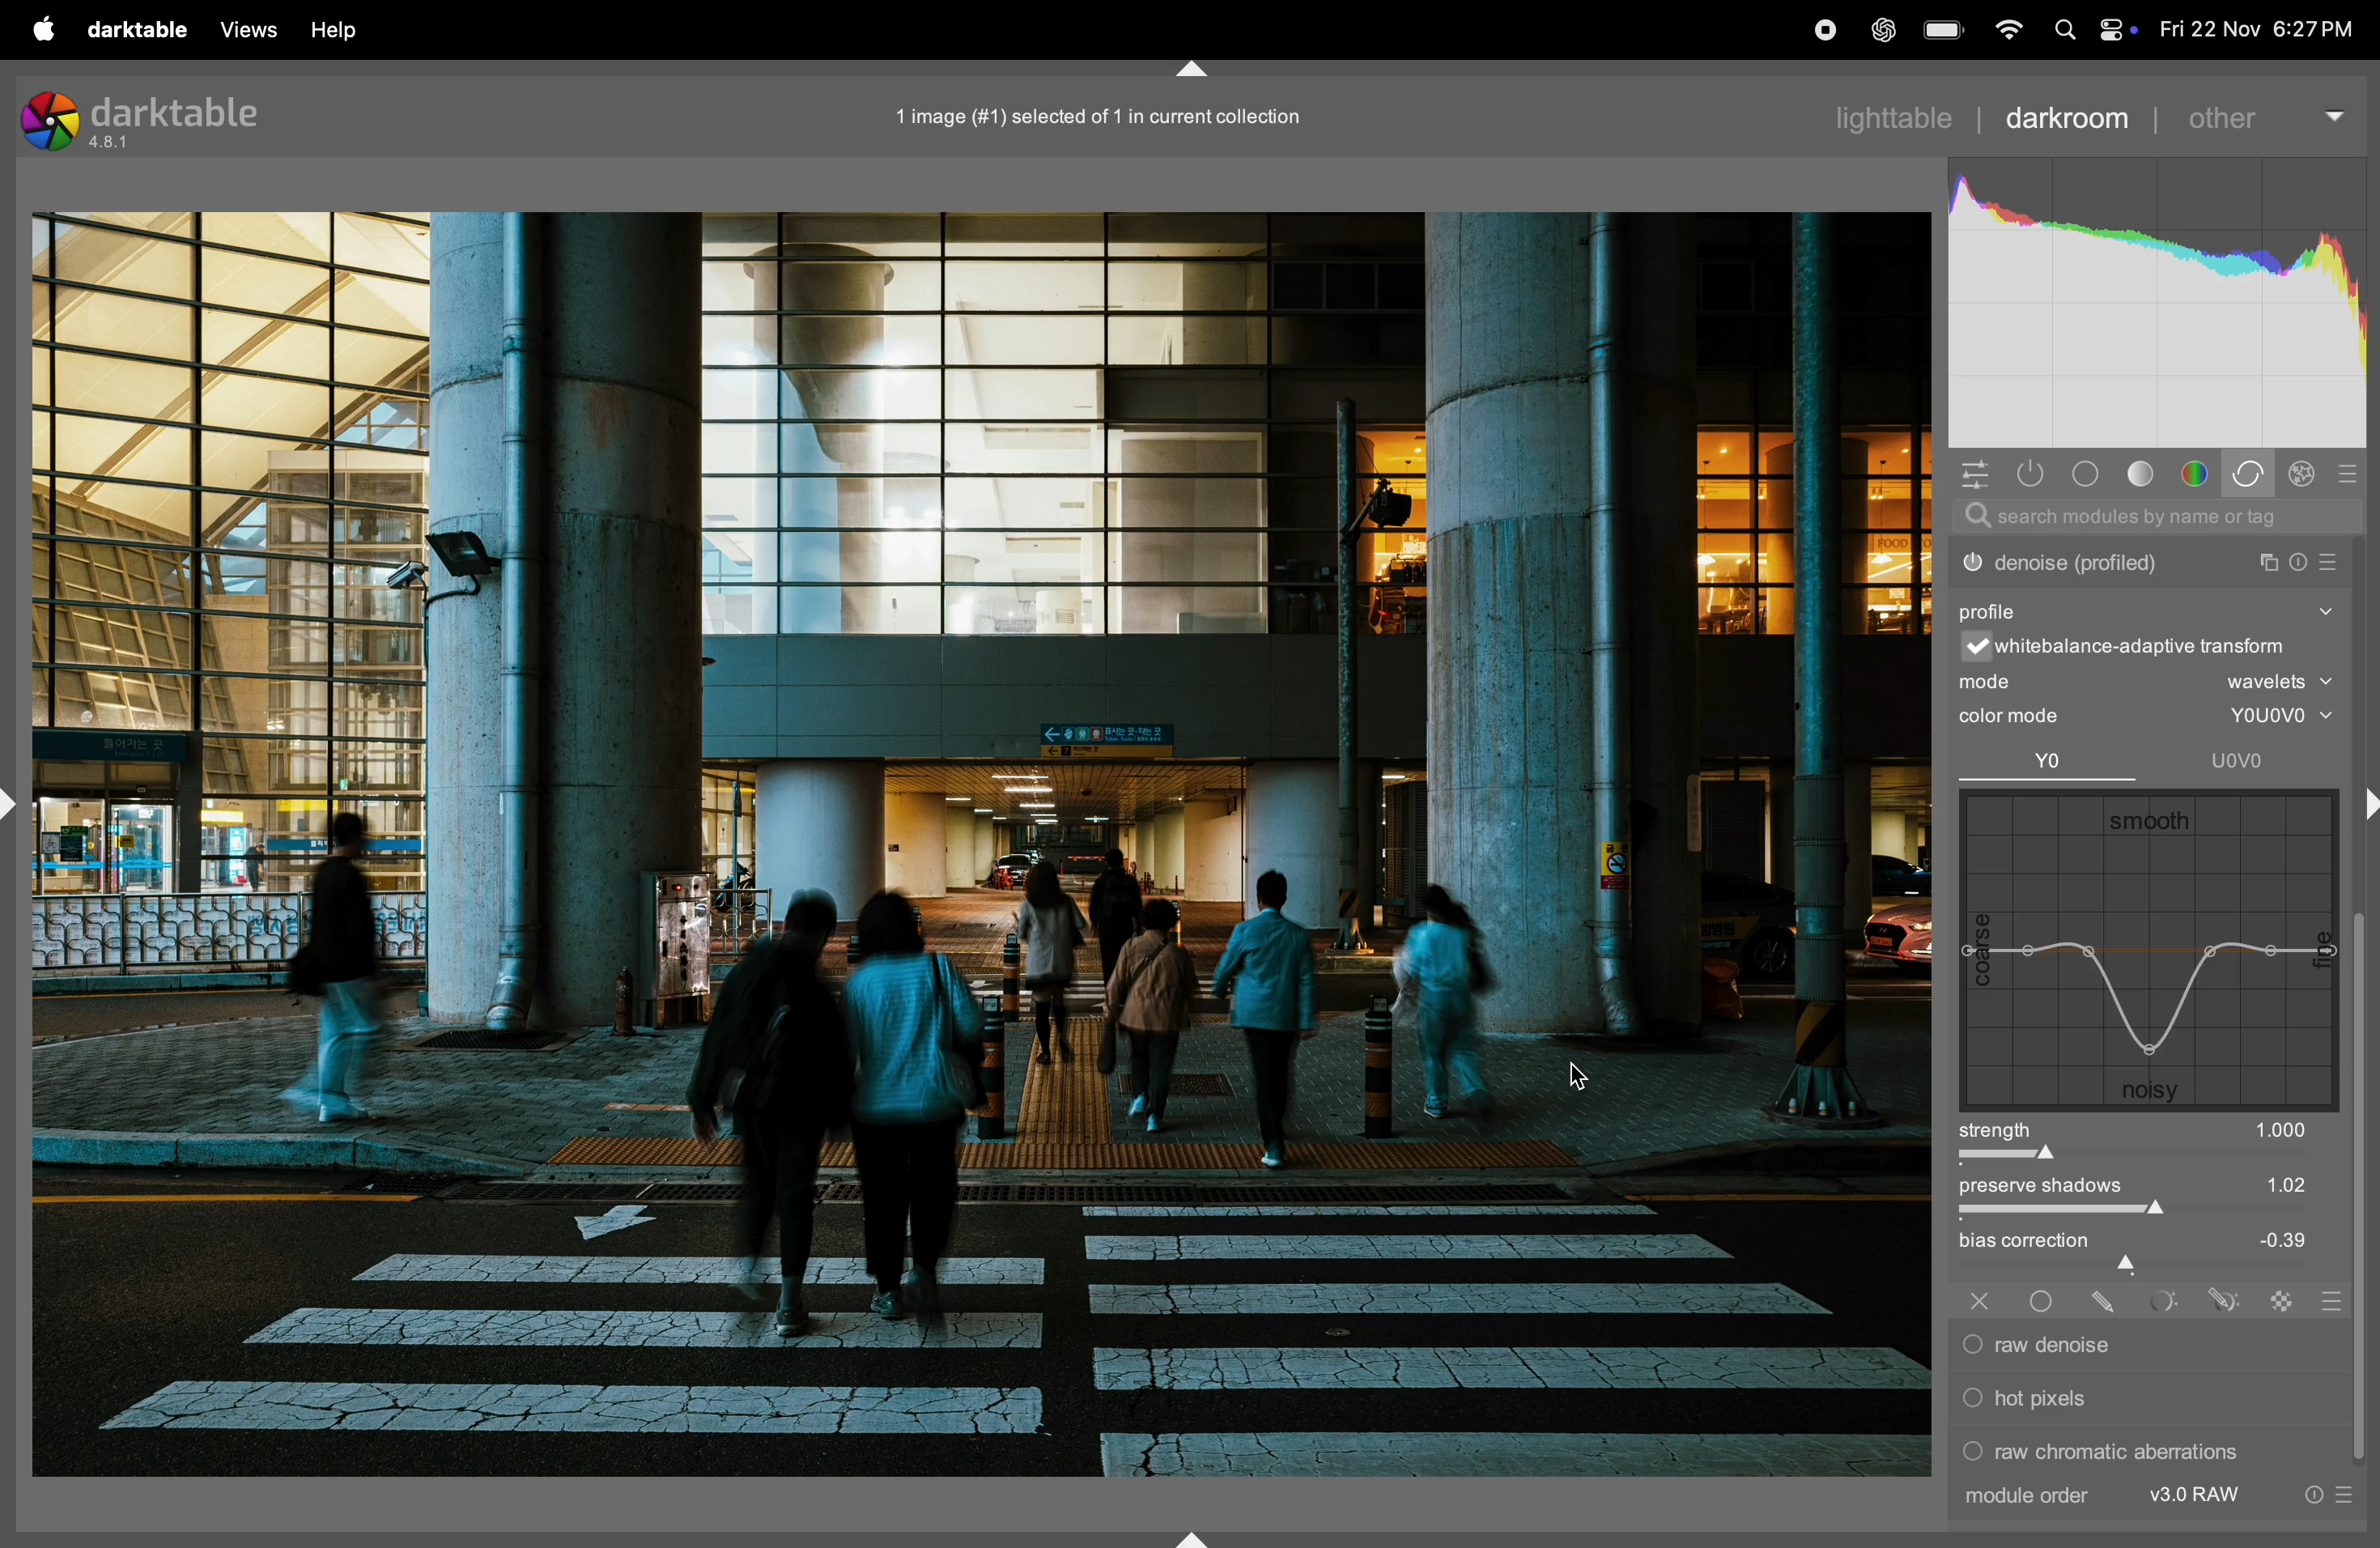  What do you see at coordinates (2109, 1301) in the screenshot?
I see `drawn mask` at bounding box center [2109, 1301].